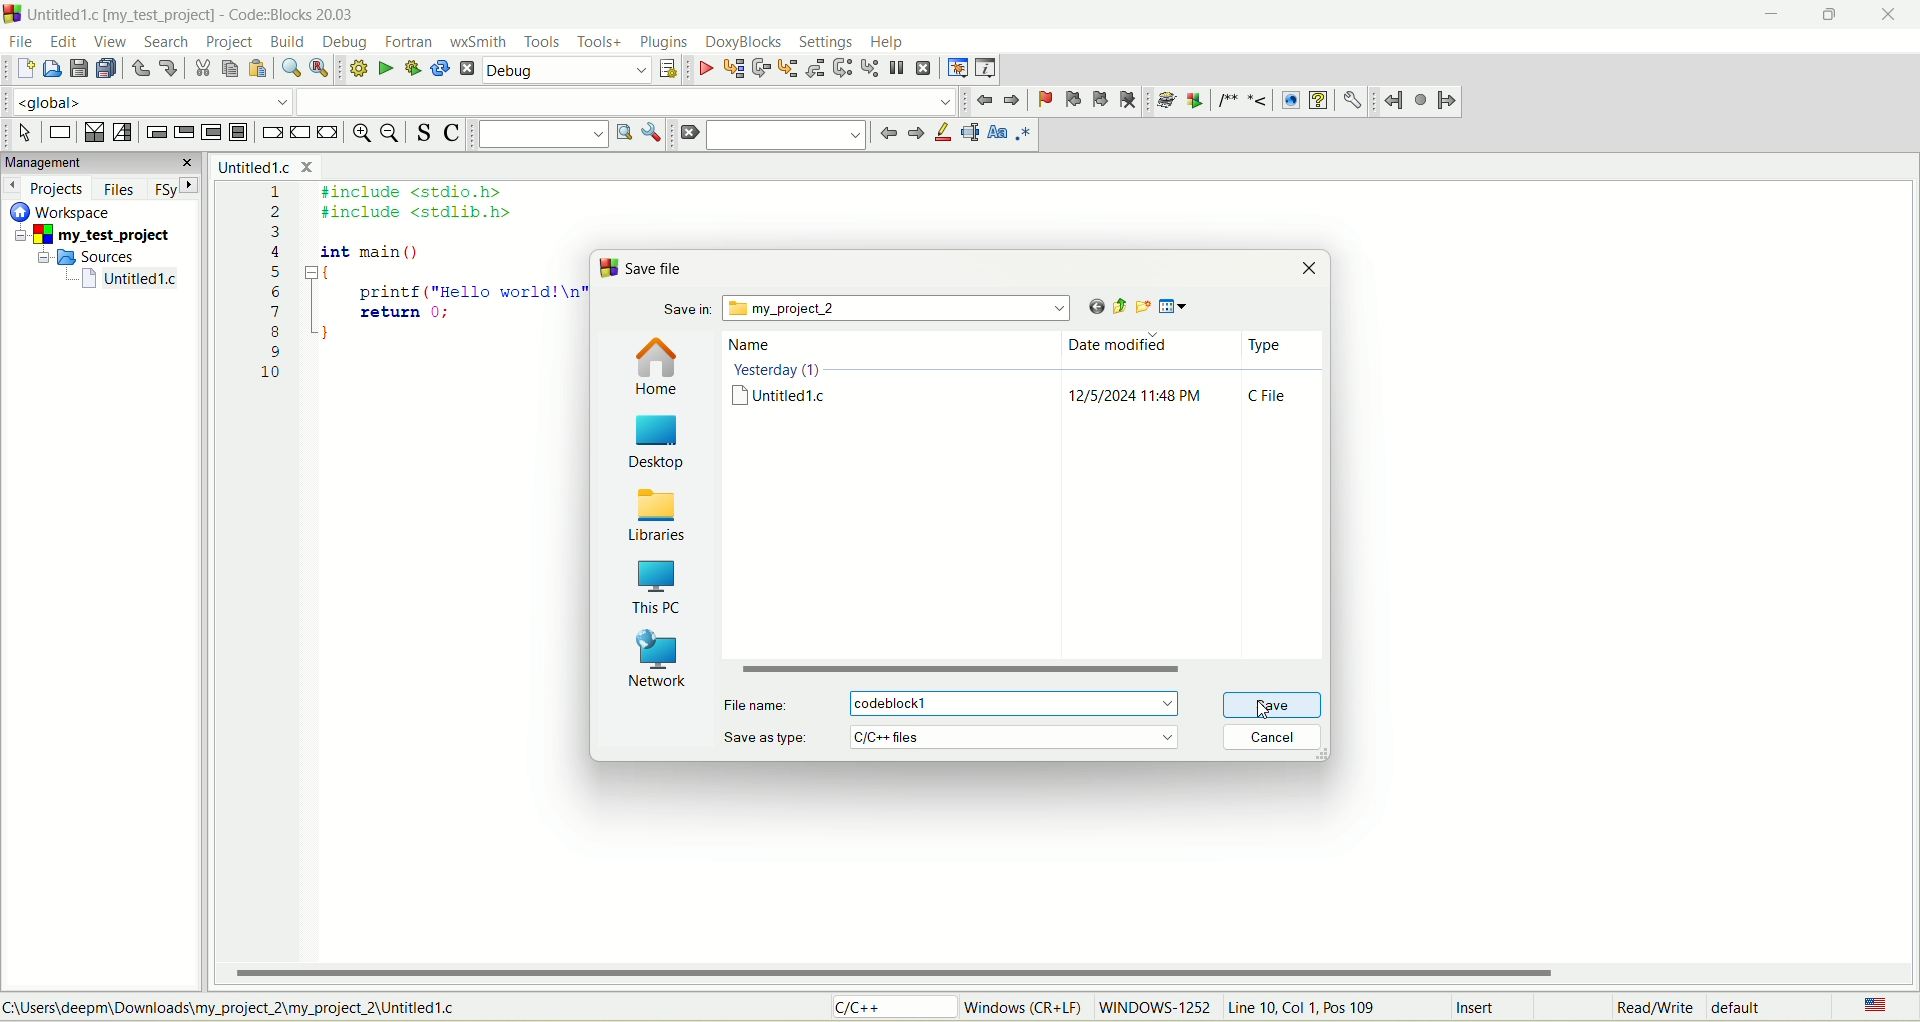  I want to click on break debugger, so click(896, 68).